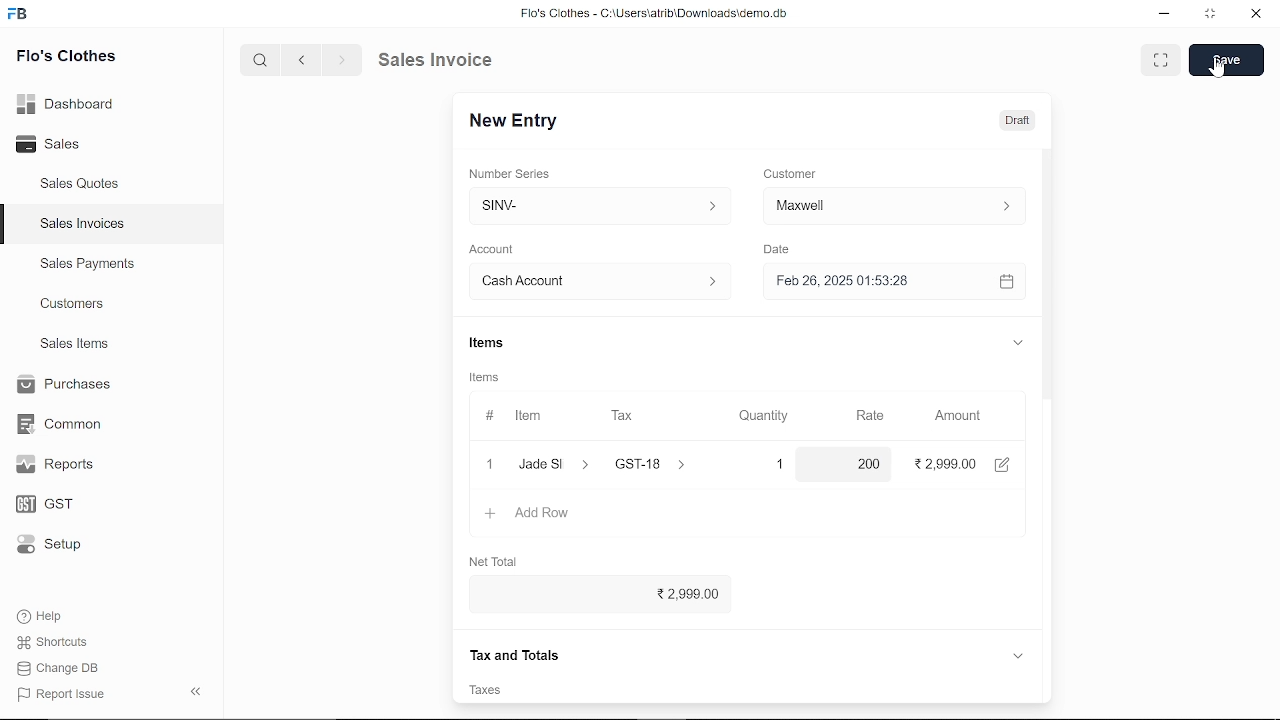 The width and height of the screenshot is (1280, 720). What do you see at coordinates (1048, 329) in the screenshot?
I see `vertical scrollbar` at bounding box center [1048, 329].